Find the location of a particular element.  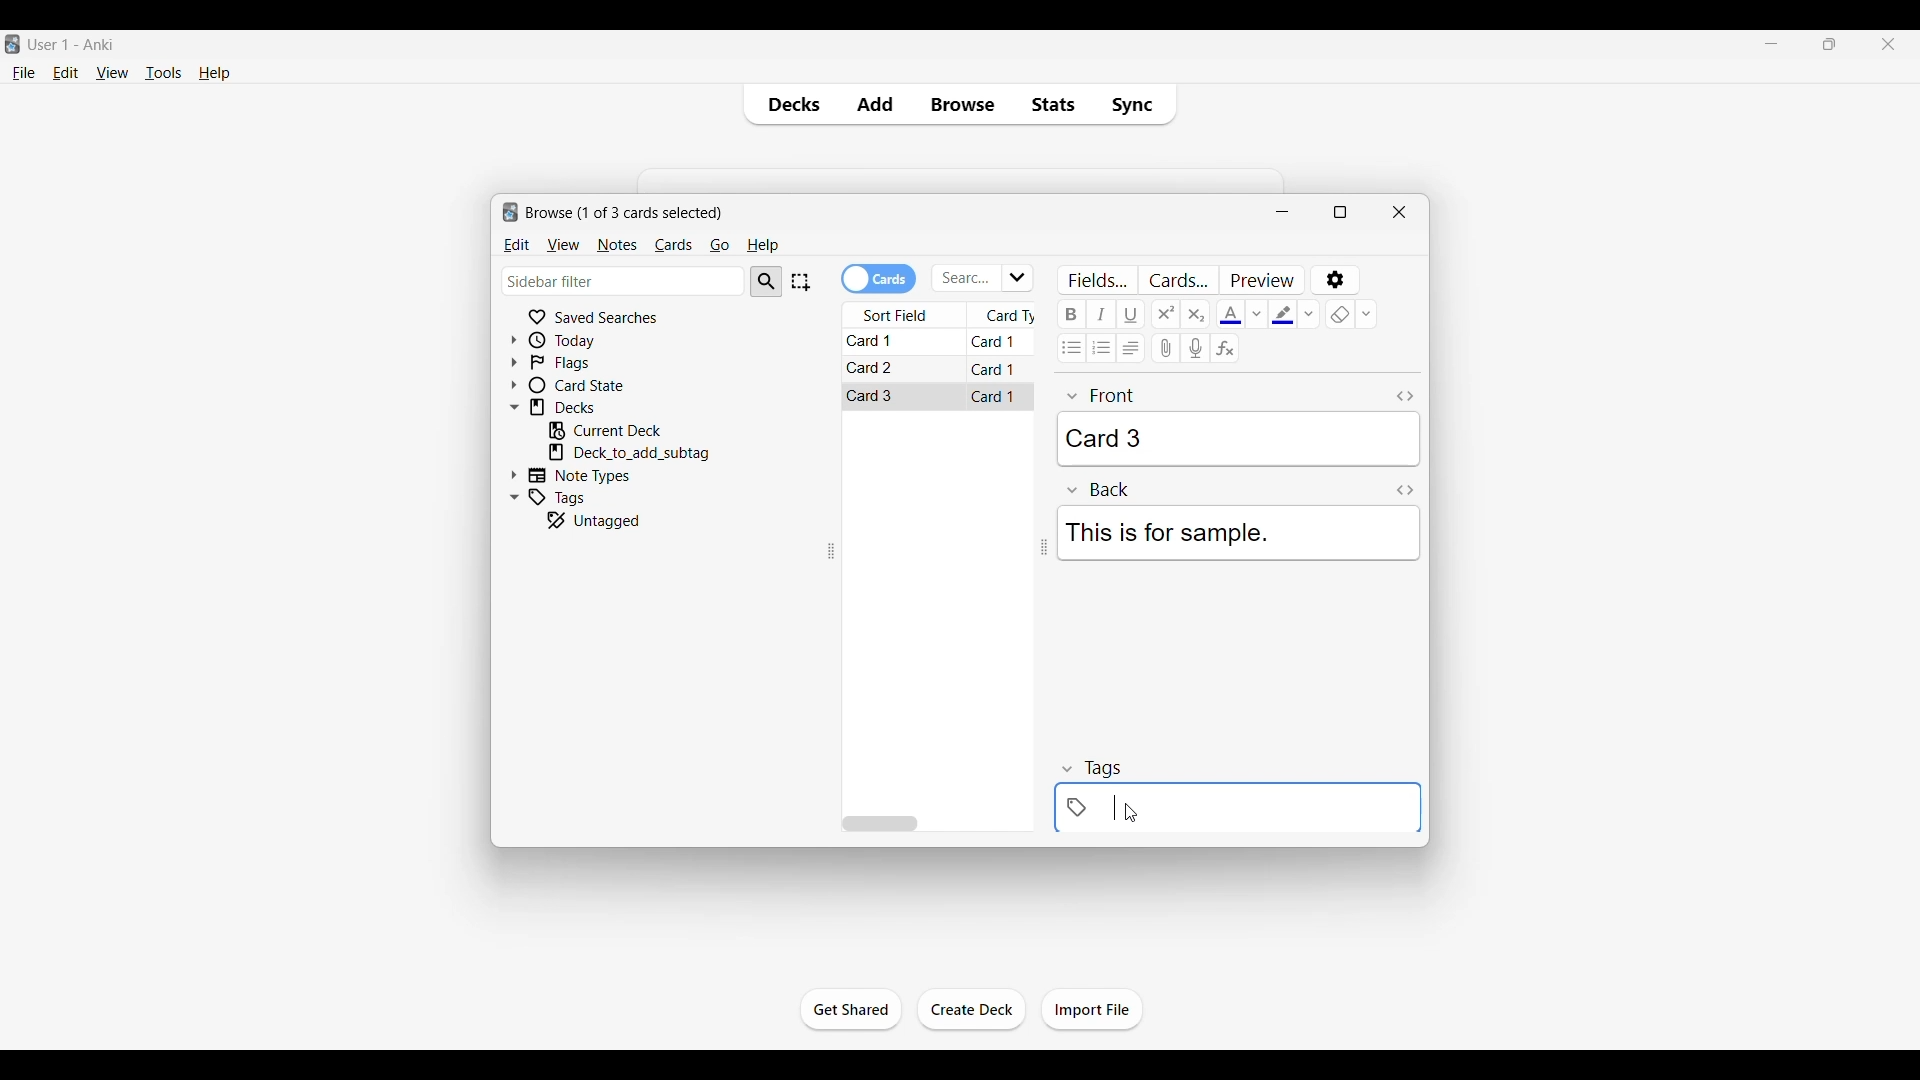

Help menu is located at coordinates (762, 246).